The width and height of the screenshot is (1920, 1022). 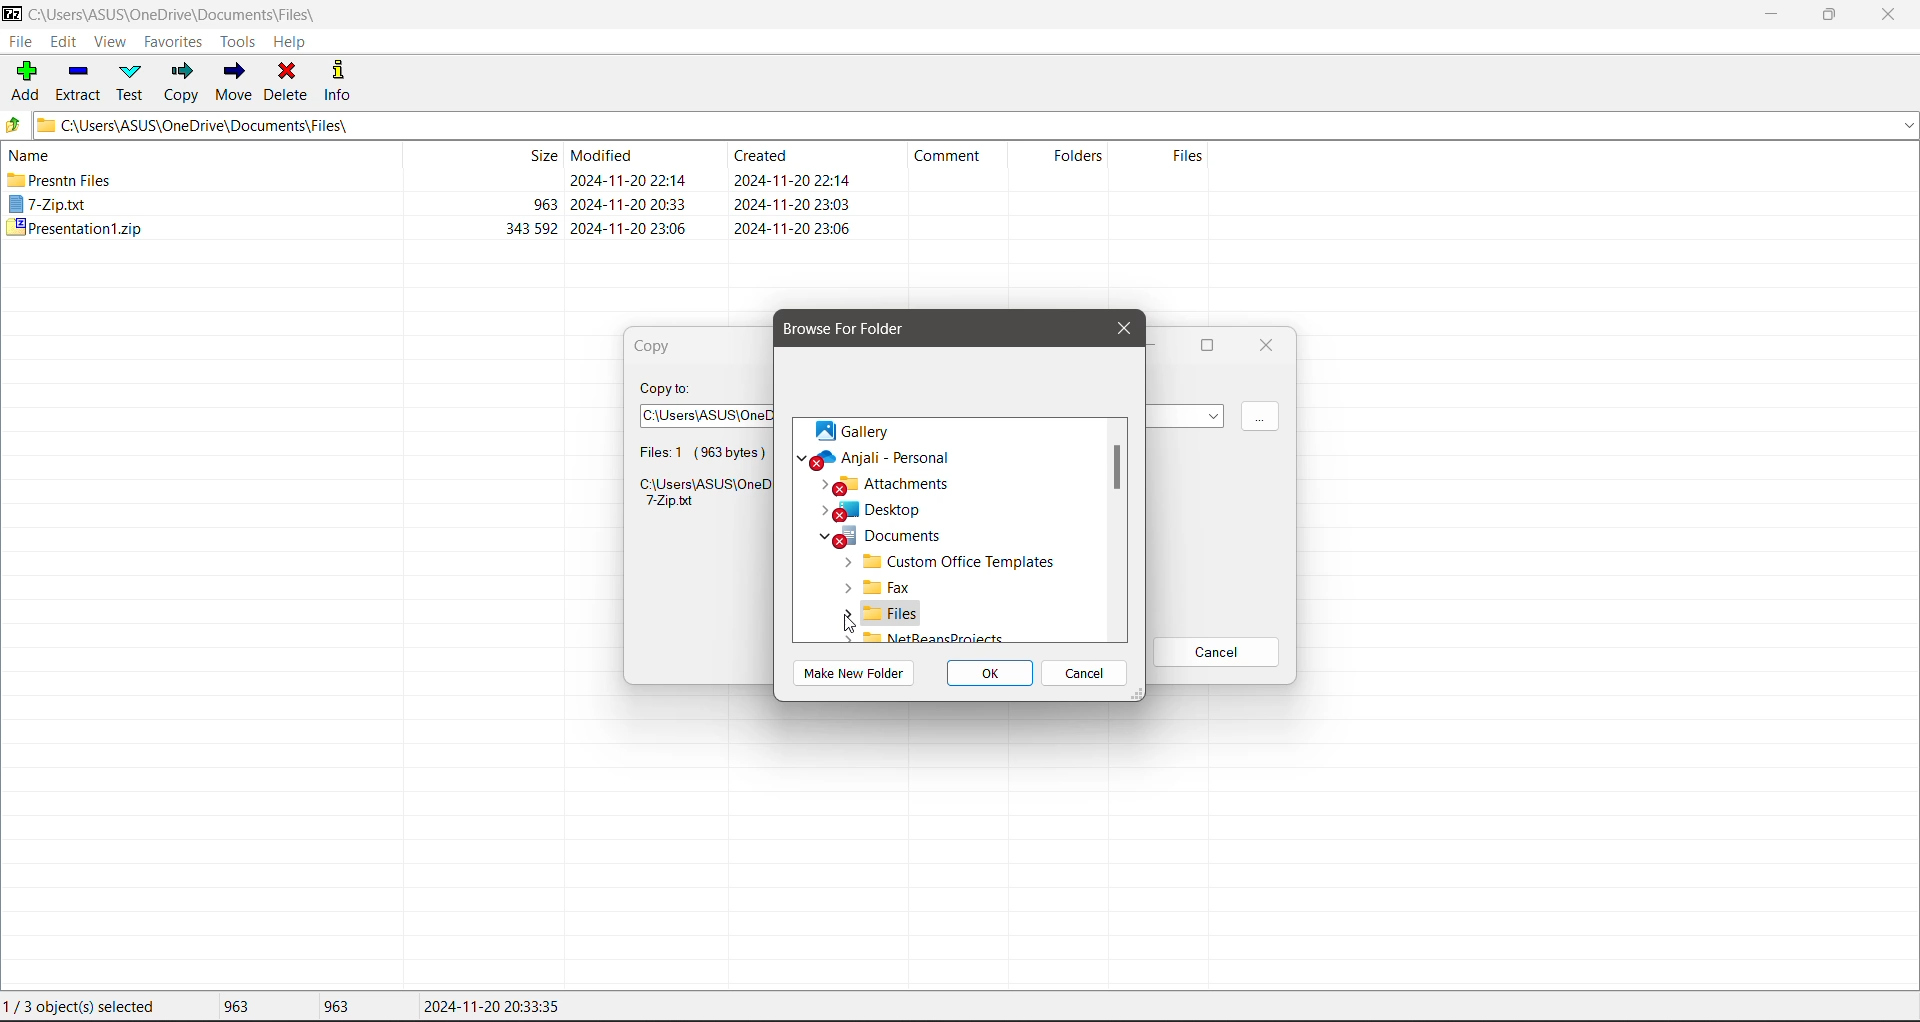 I want to click on Comment, so click(x=956, y=160).